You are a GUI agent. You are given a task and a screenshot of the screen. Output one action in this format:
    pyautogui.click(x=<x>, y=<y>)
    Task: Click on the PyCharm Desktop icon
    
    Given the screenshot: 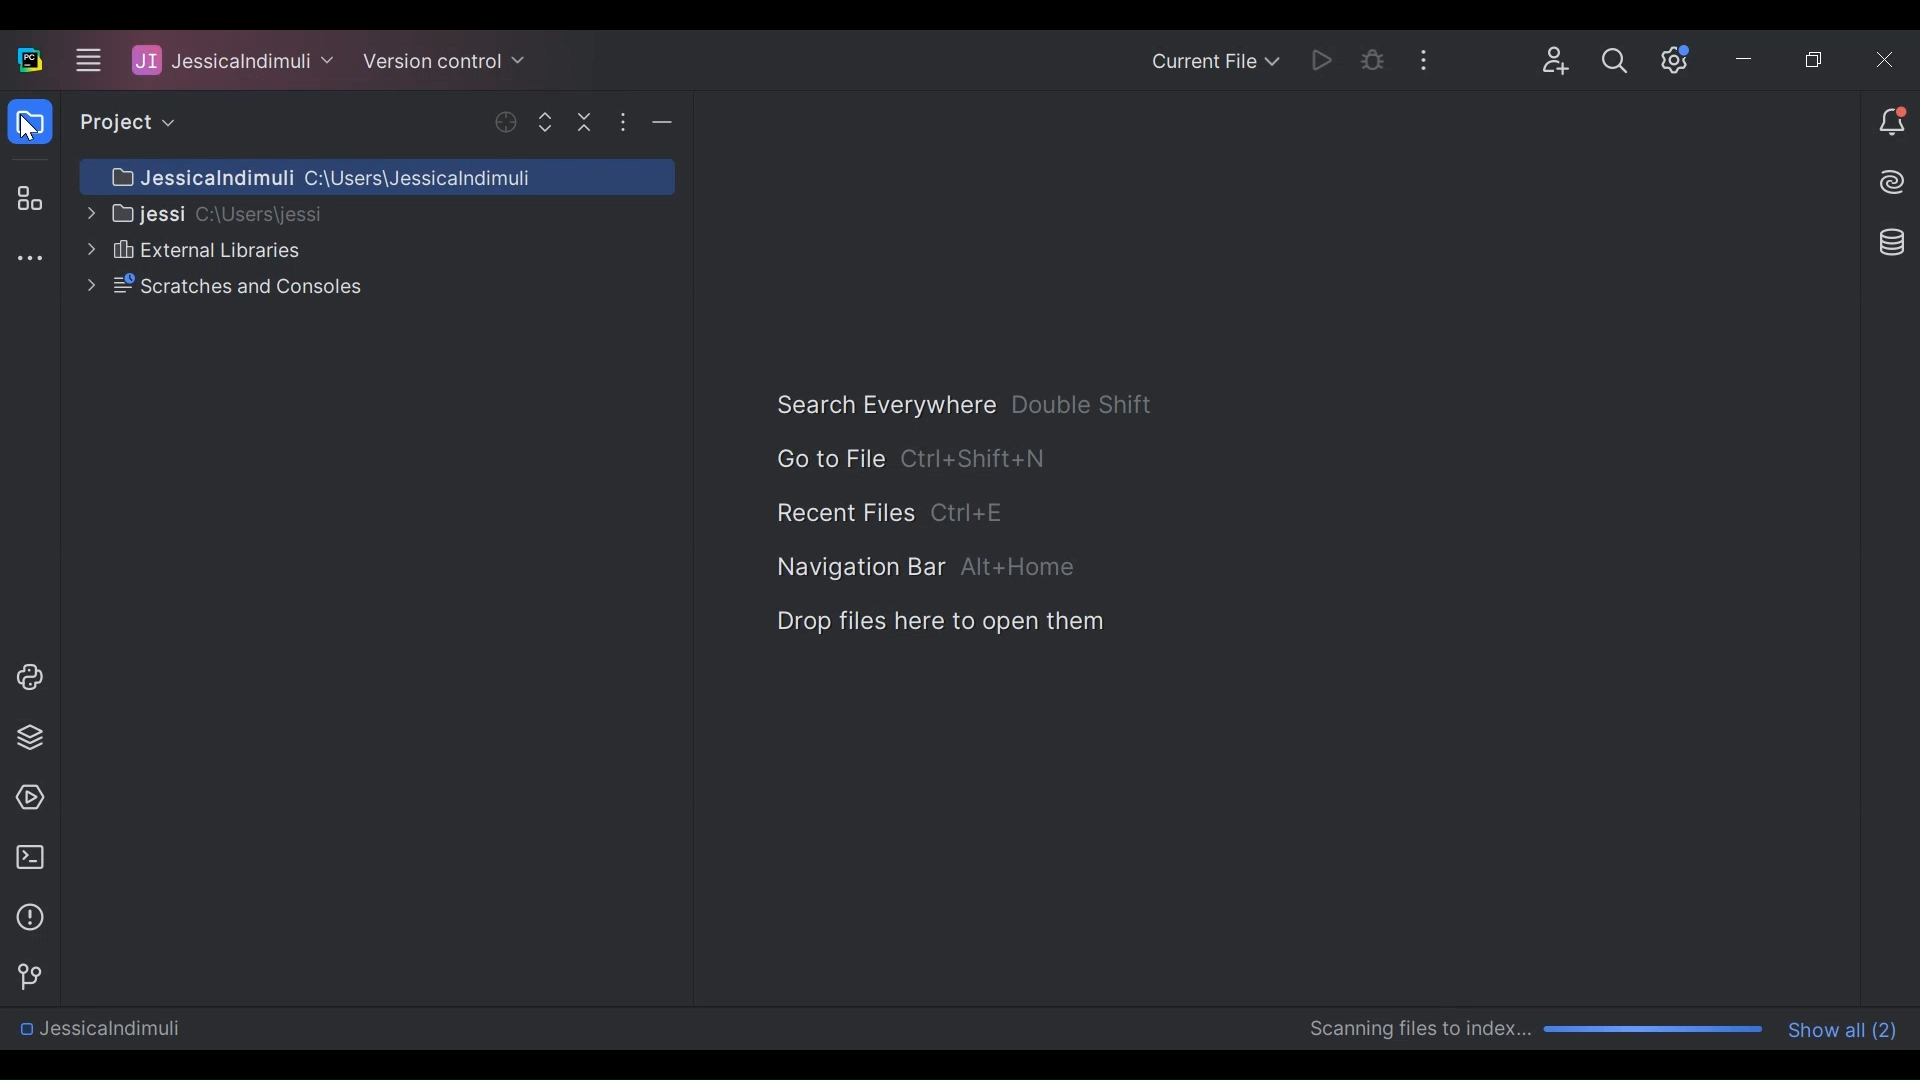 What is the action you would take?
    pyautogui.click(x=28, y=59)
    